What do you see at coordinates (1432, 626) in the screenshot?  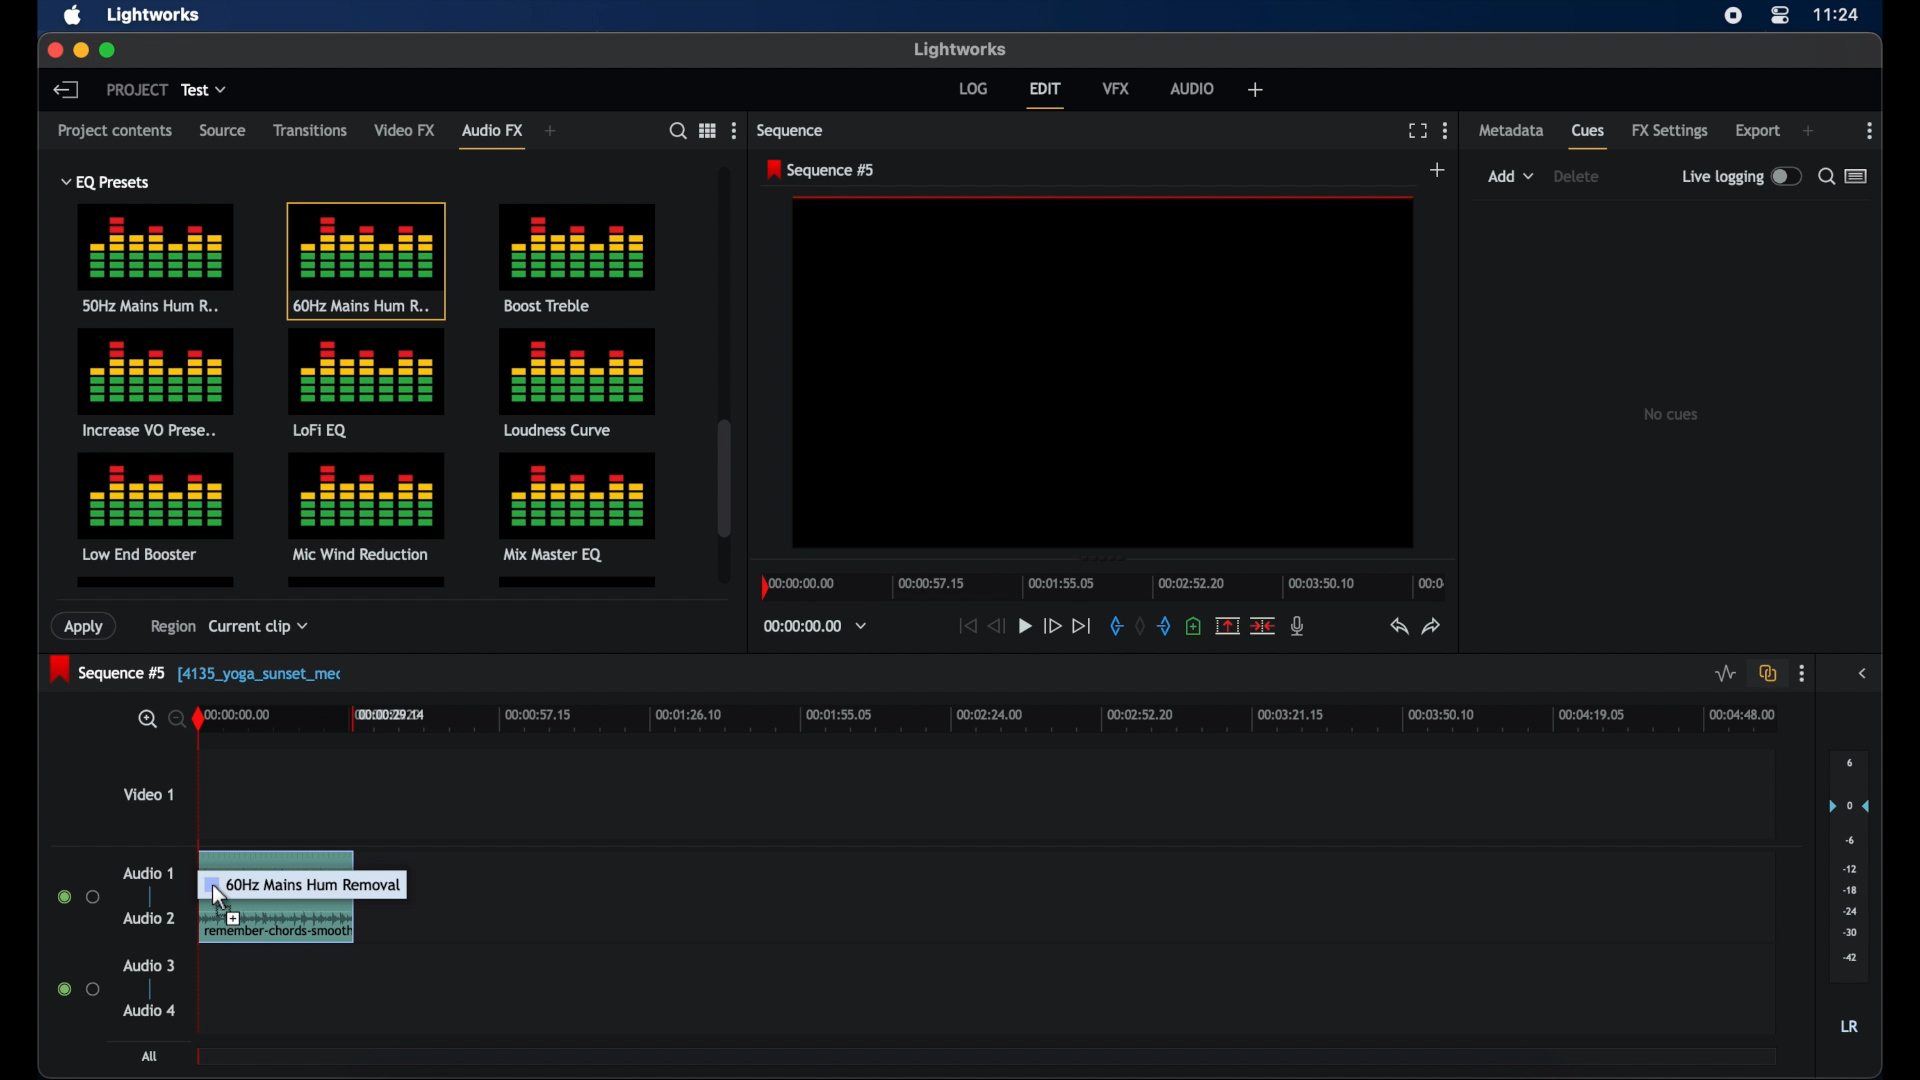 I see `redo` at bounding box center [1432, 626].